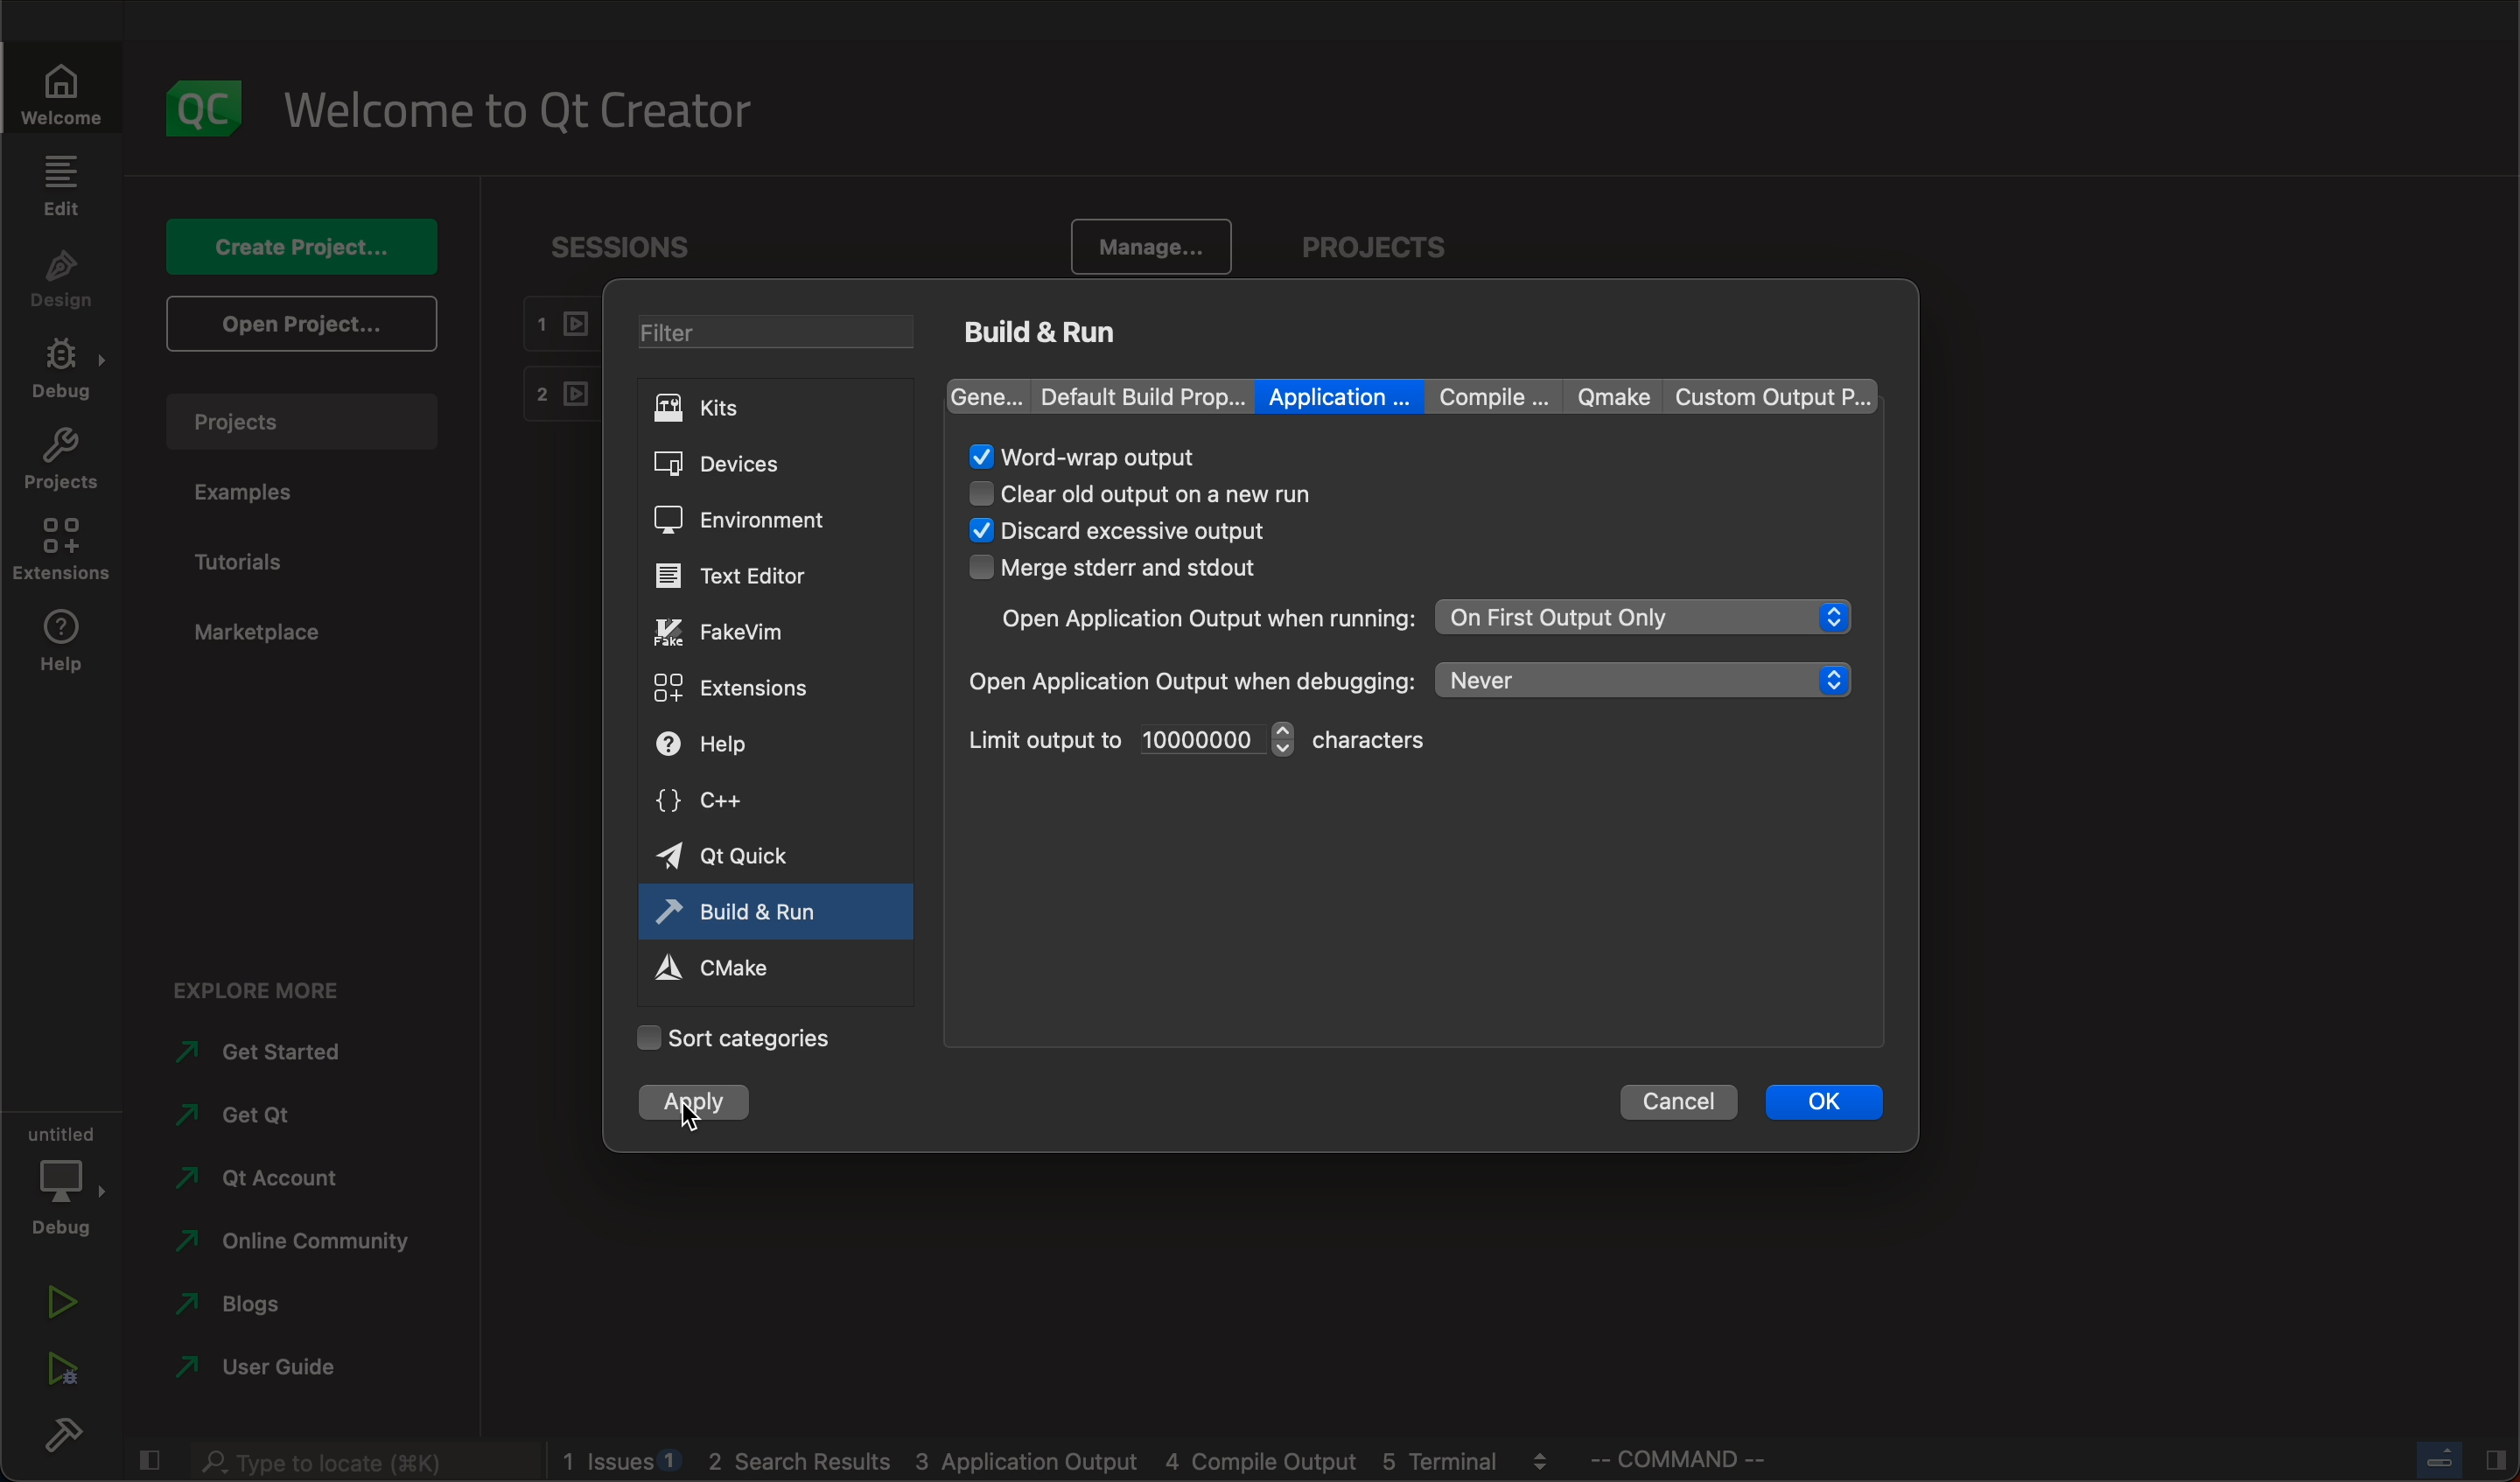  What do you see at coordinates (1130, 532) in the screenshot?
I see `selectes` at bounding box center [1130, 532].